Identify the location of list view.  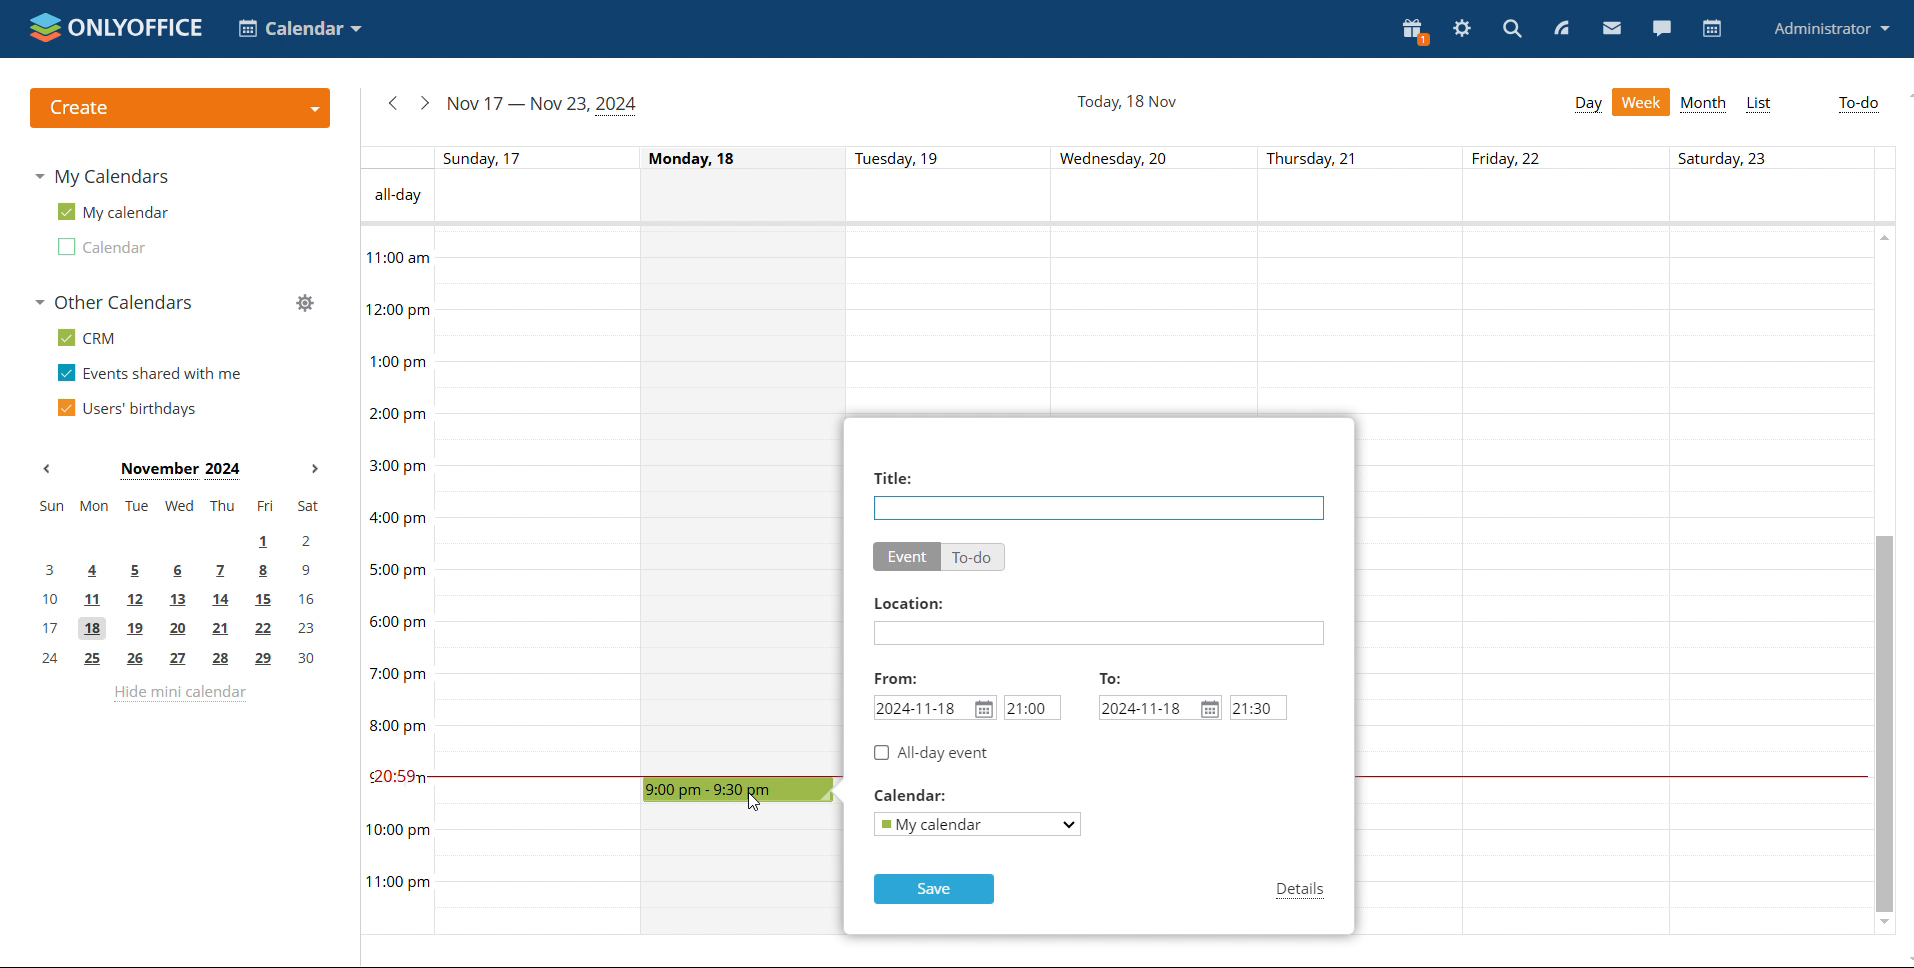
(1758, 104).